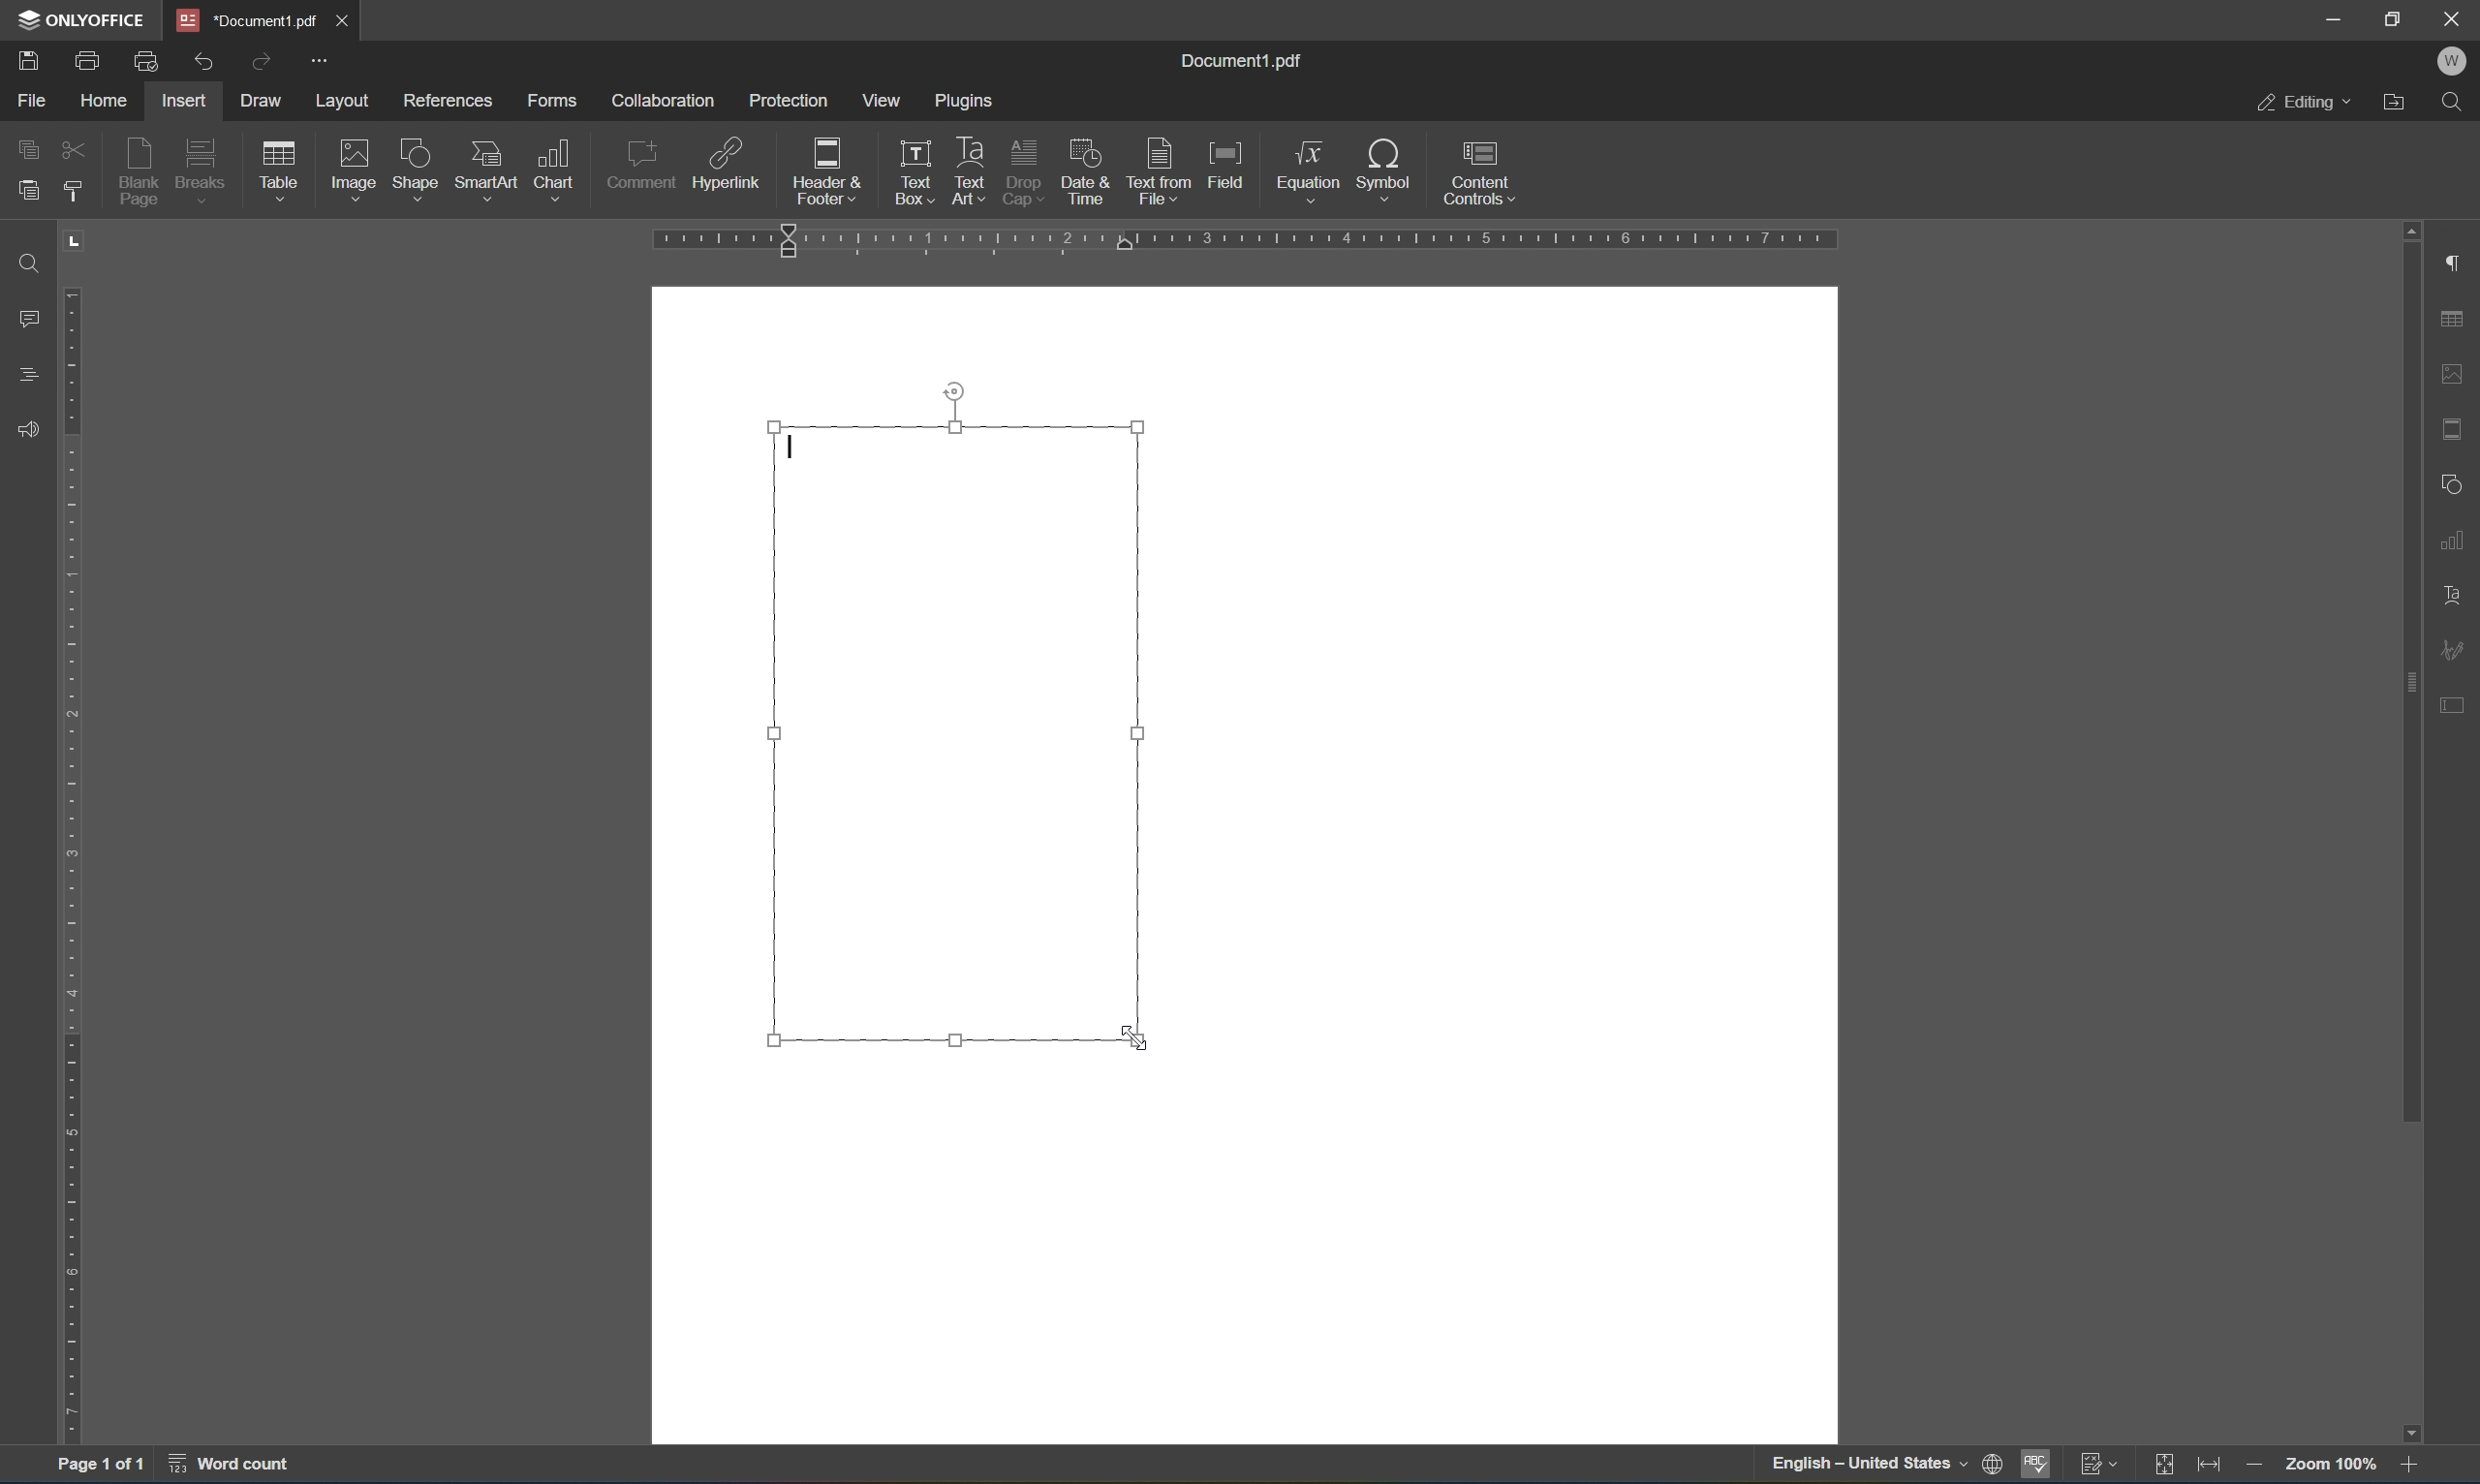 The width and height of the screenshot is (2480, 1484). What do you see at coordinates (1390, 173) in the screenshot?
I see `symbol` at bounding box center [1390, 173].